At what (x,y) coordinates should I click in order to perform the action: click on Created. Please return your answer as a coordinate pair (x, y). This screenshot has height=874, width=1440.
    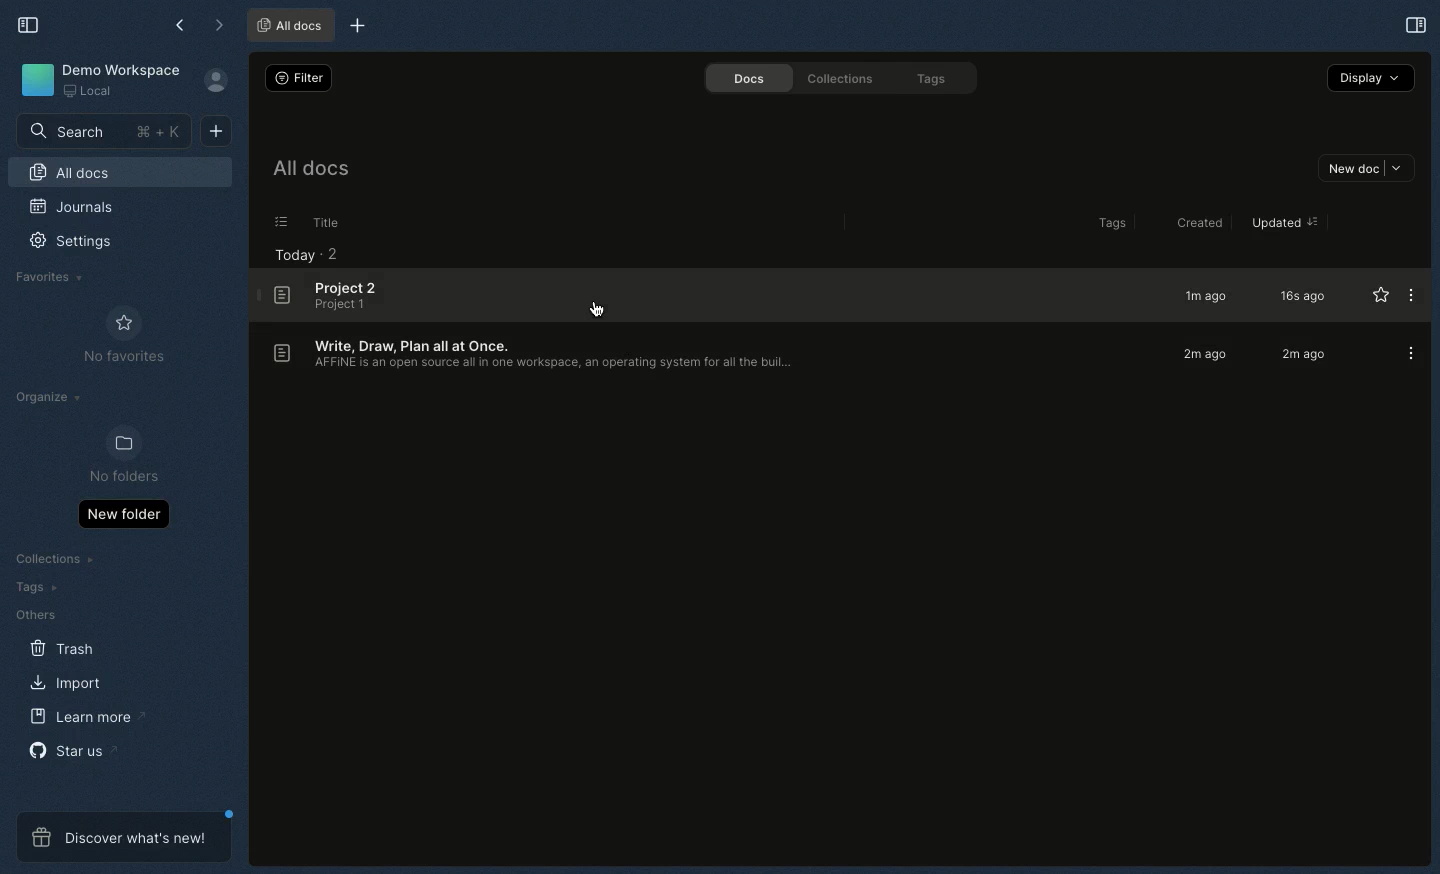
    Looking at the image, I should click on (1199, 222).